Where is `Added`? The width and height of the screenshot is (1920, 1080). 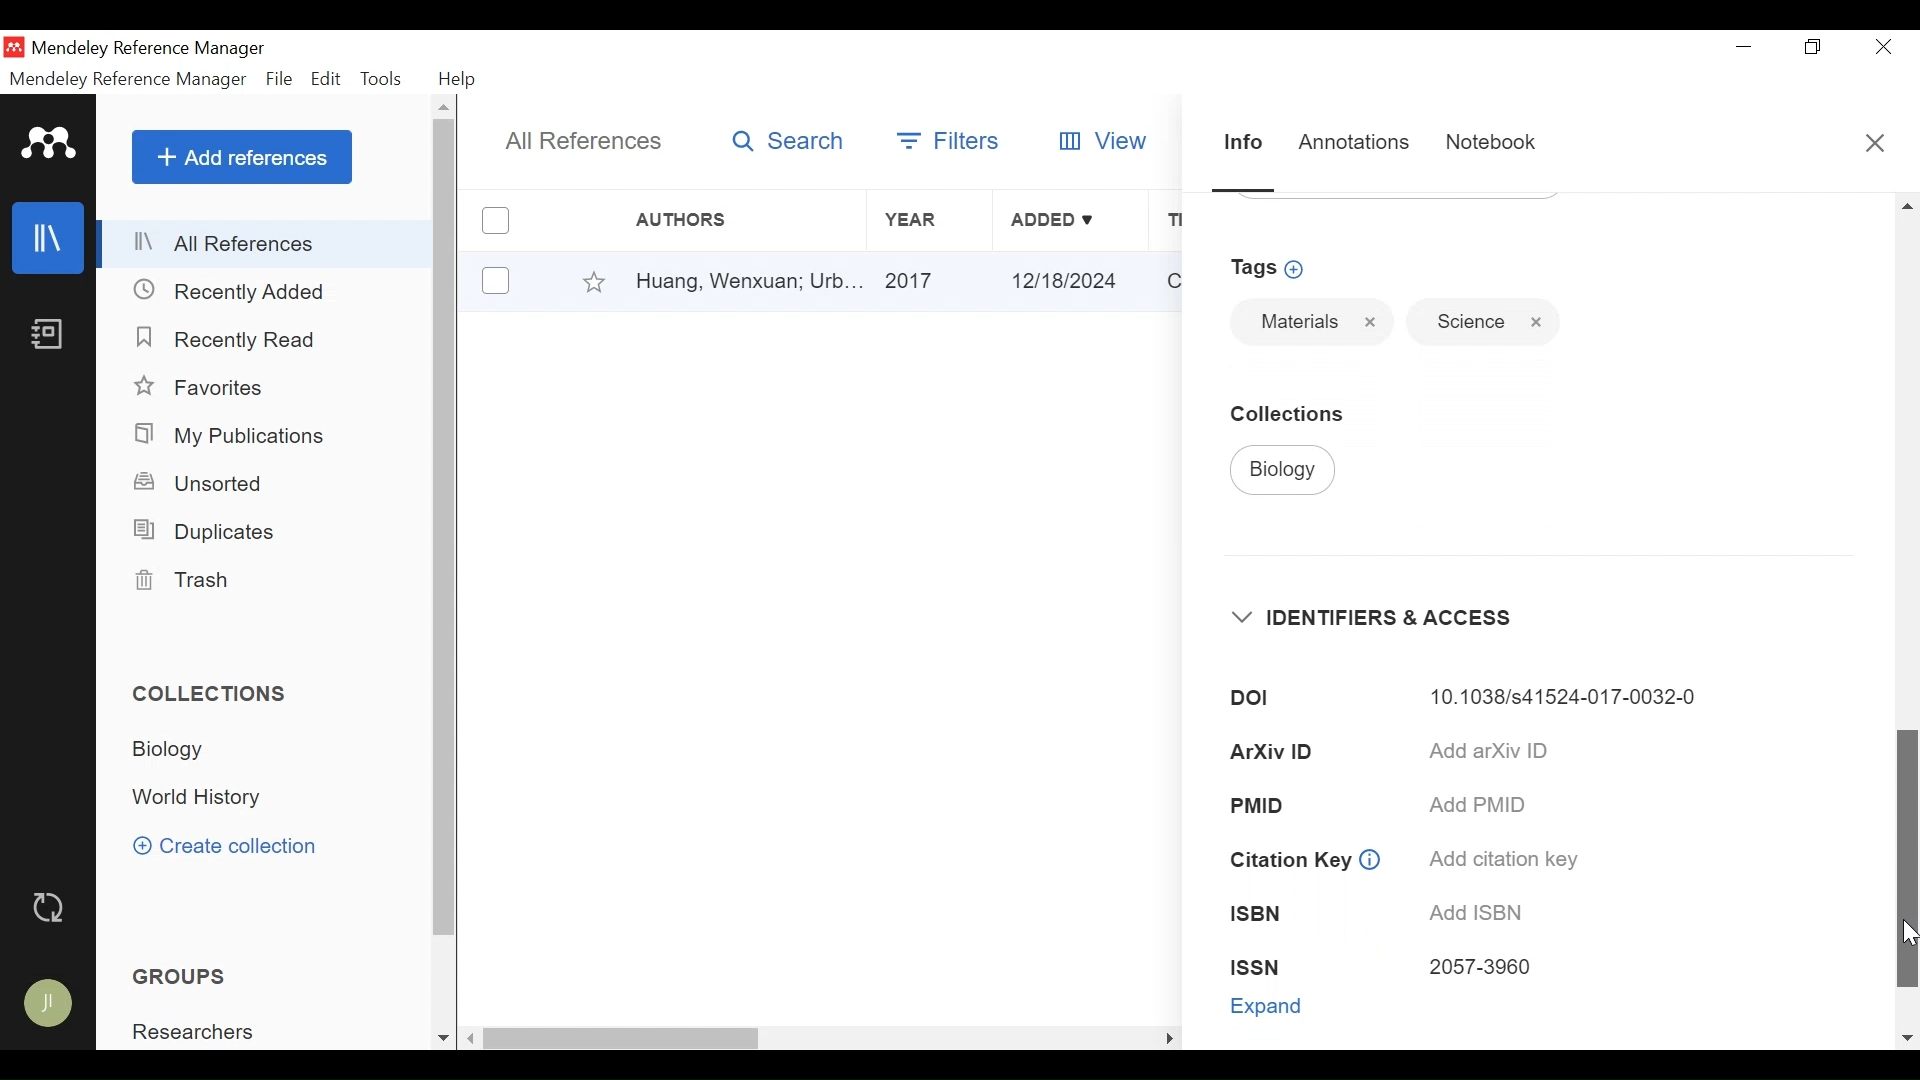
Added is located at coordinates (1070, 220).